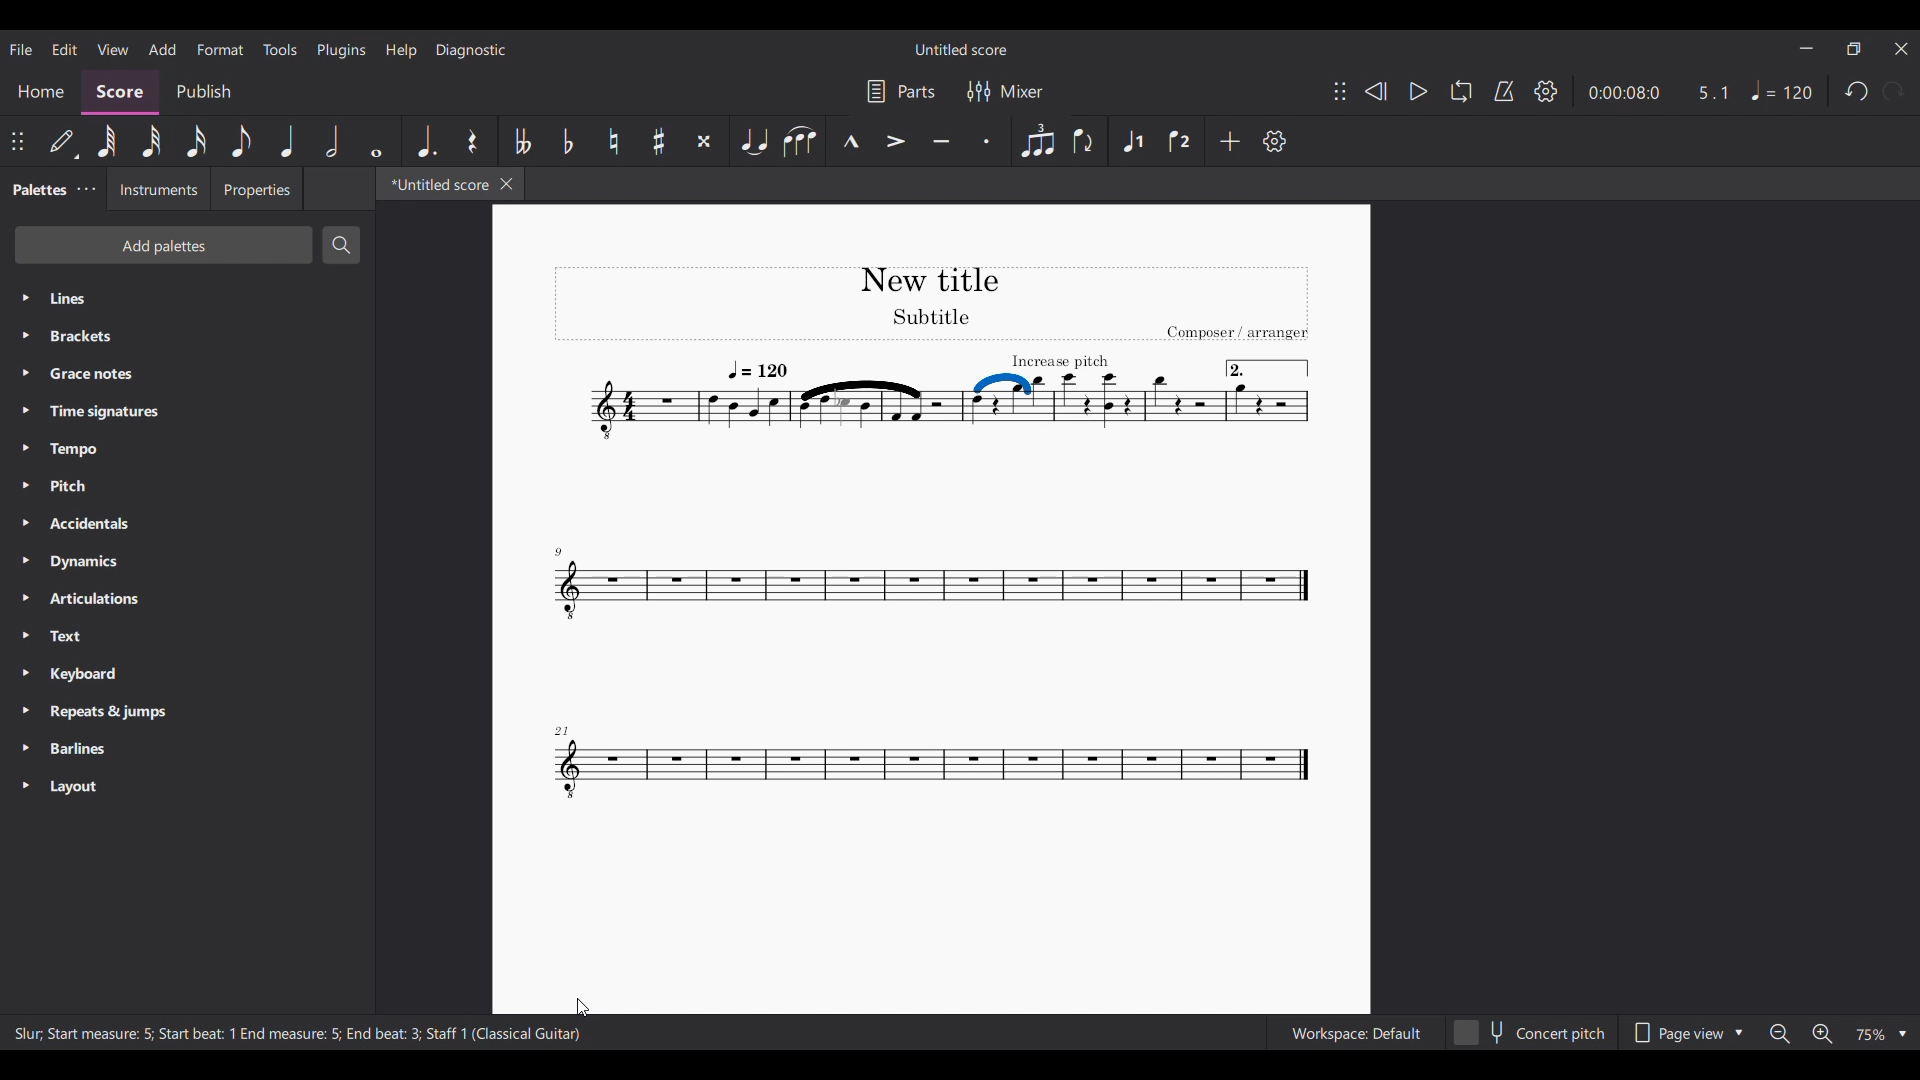  I want to click on Diagnostic menu, so click(471, 51).